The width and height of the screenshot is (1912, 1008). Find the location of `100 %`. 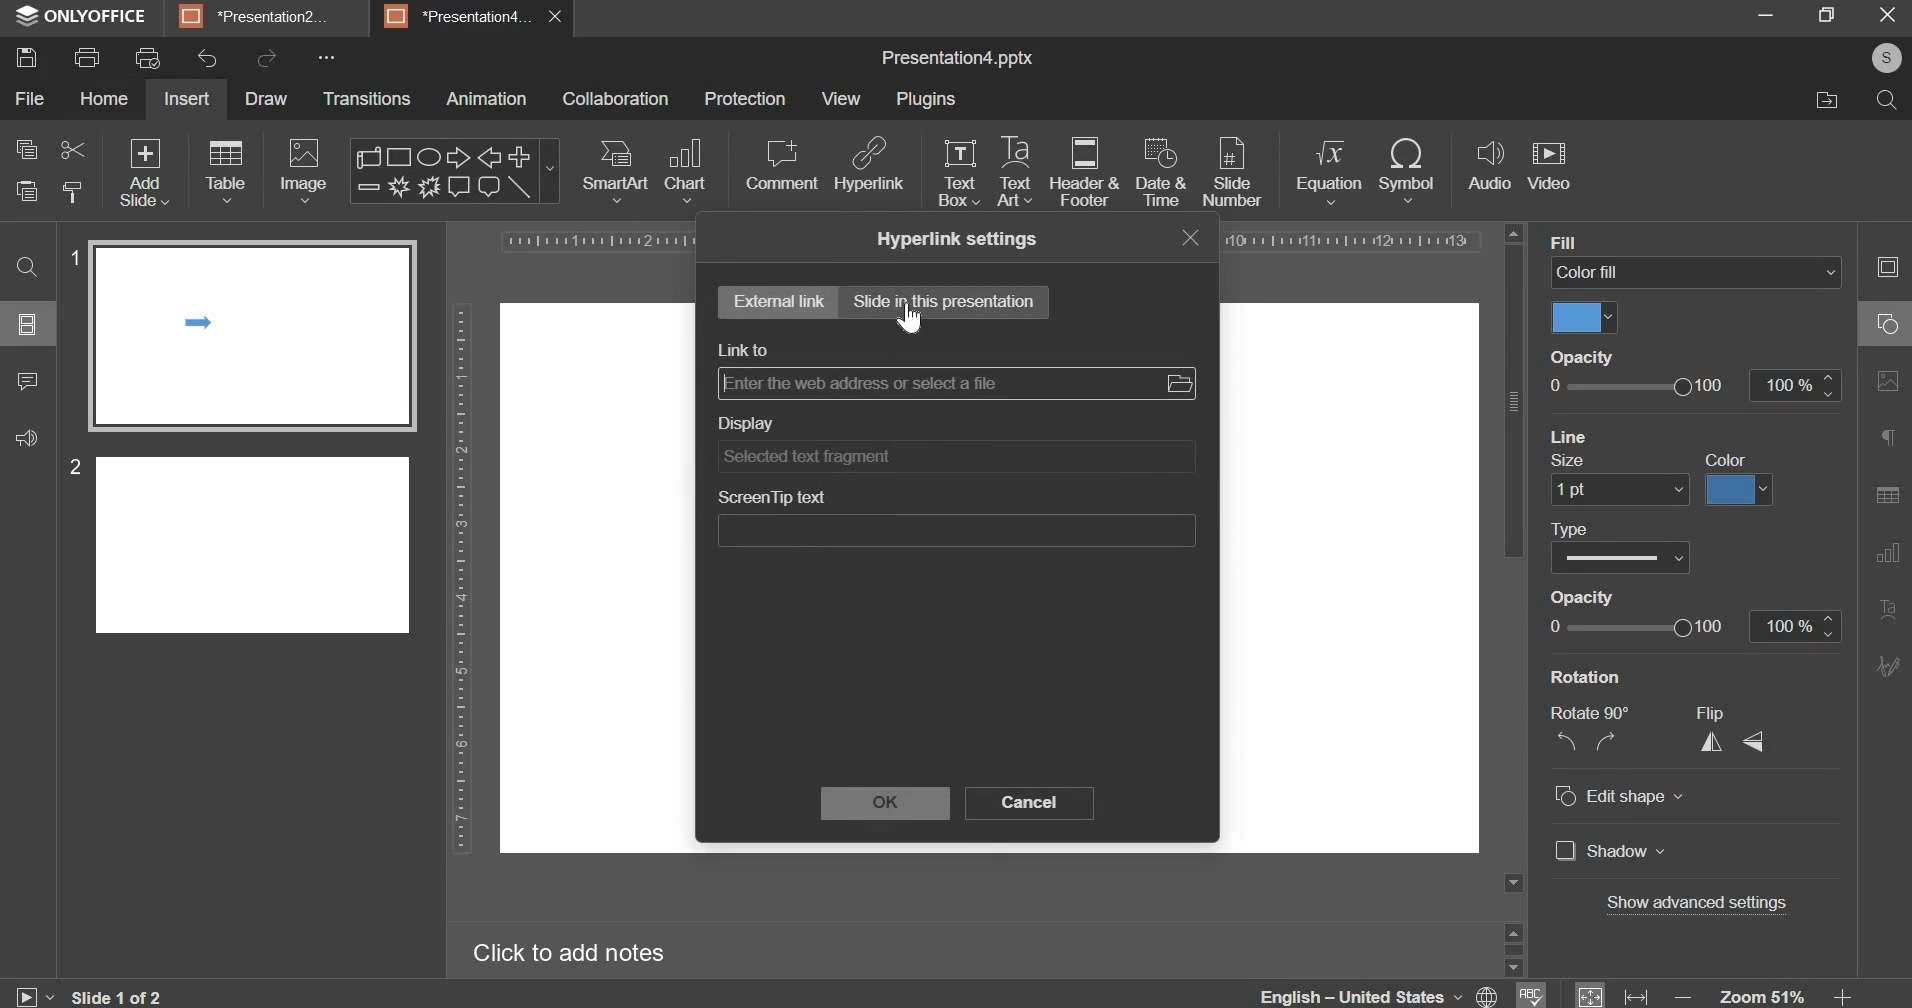

100 % is located at coordinates (1790, 625).